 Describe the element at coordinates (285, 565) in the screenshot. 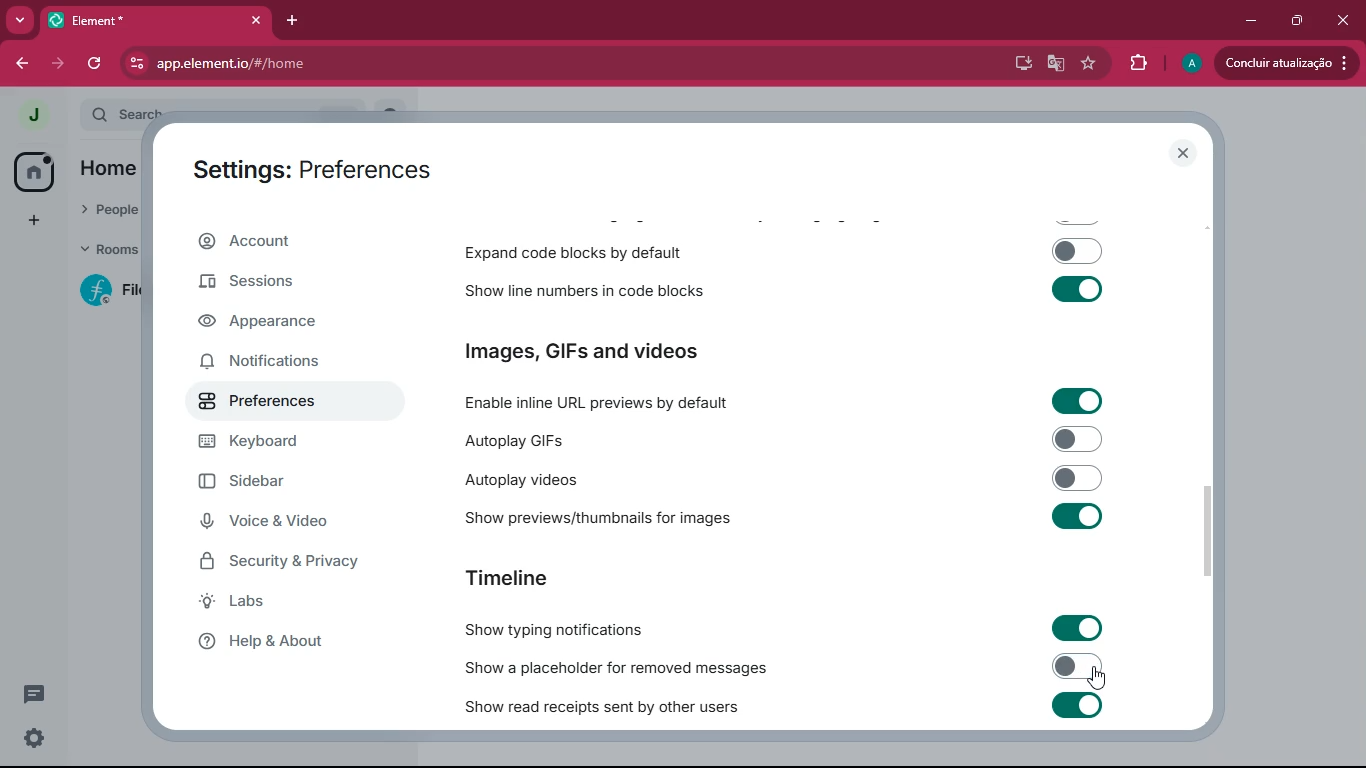

I see `security & privacy` at that location.